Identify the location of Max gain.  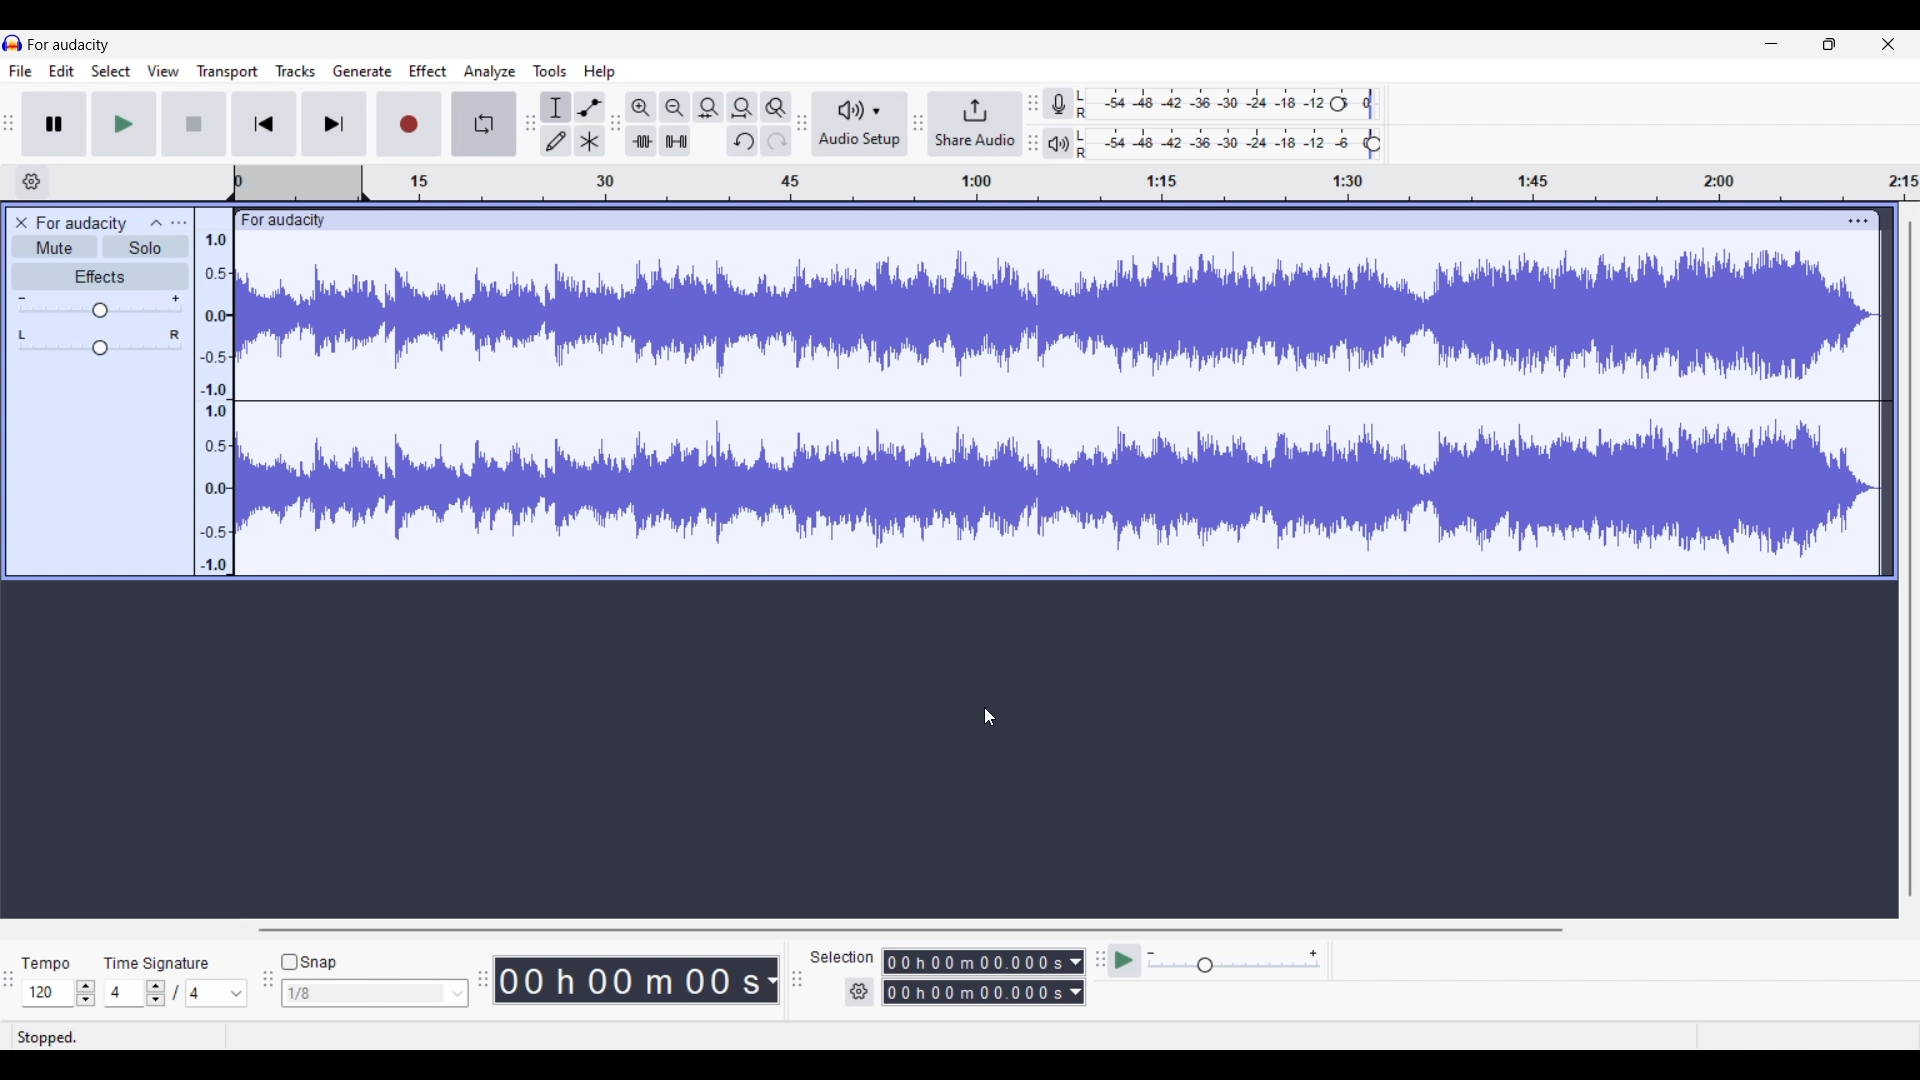
(175, 299).